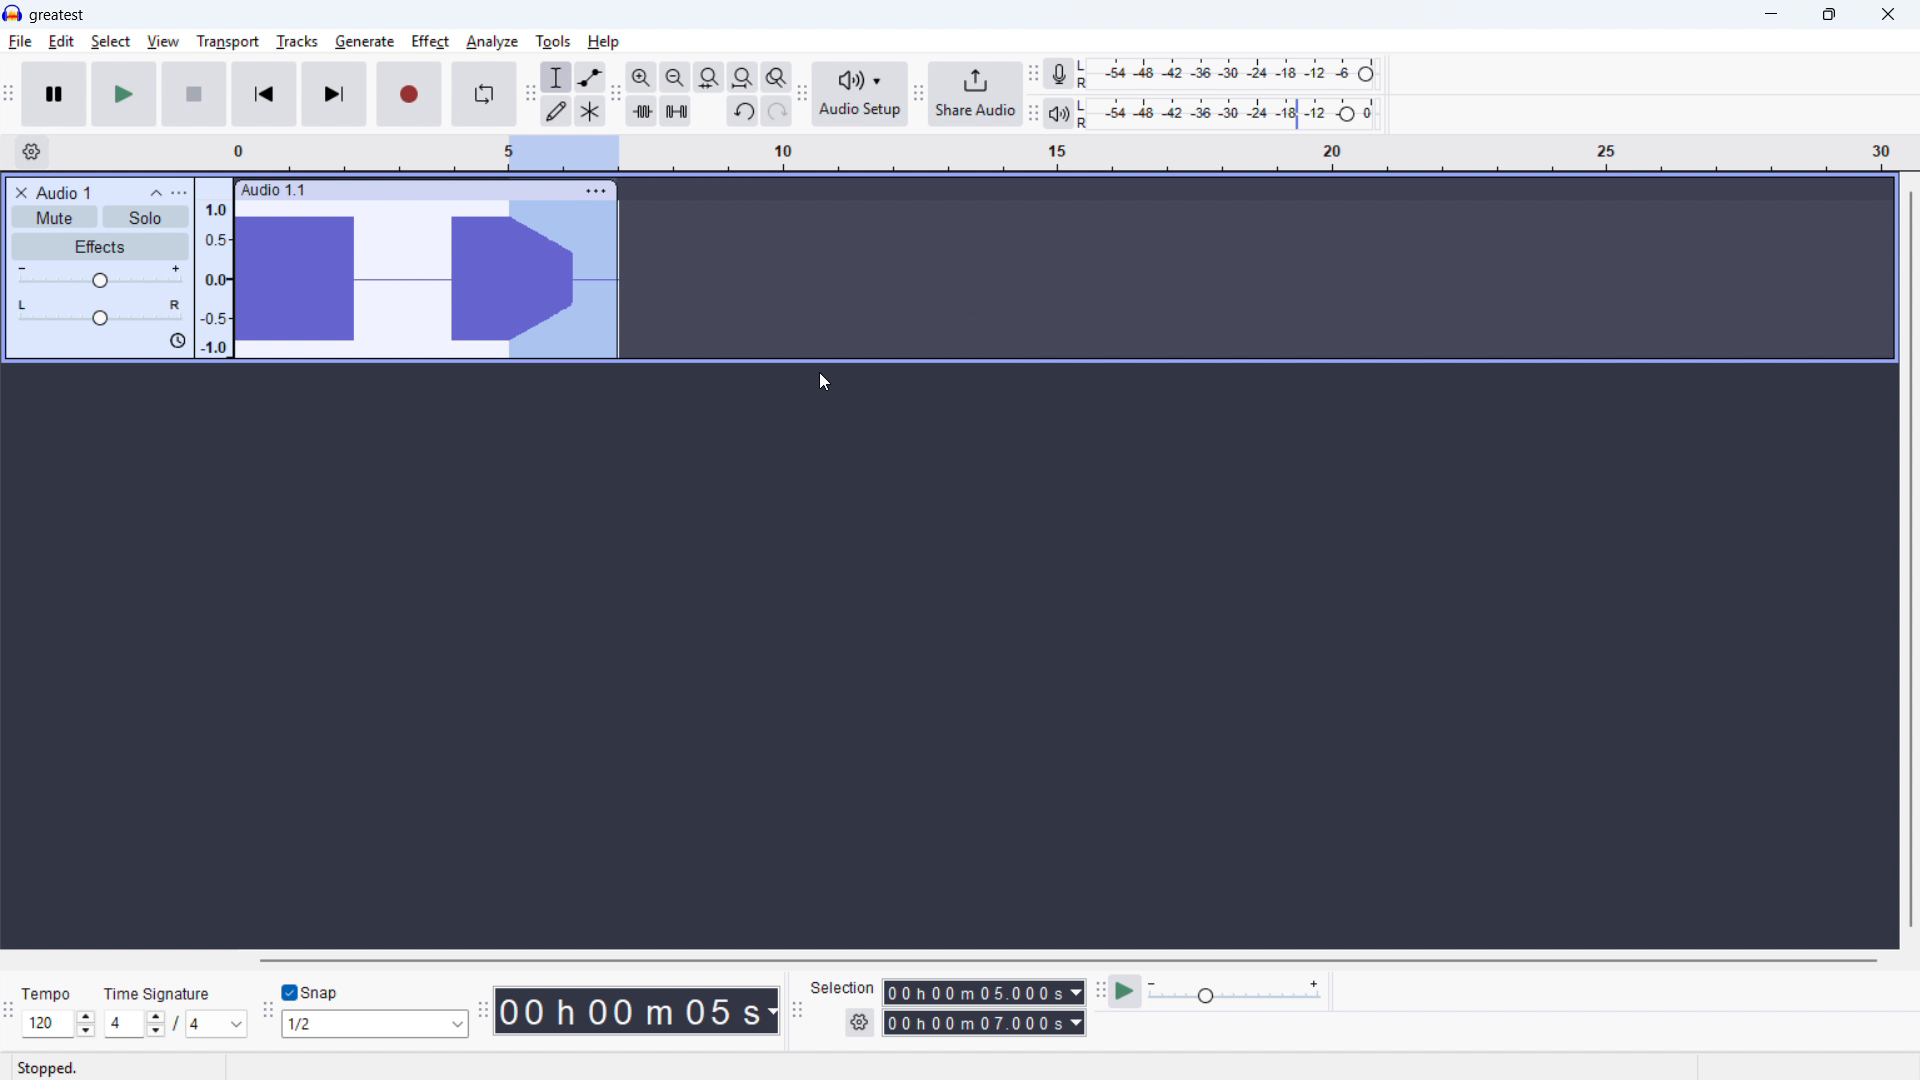  What do you see at coordinates (604, 42) in the screenshot?
I see `help` at bounding box center [604, 42].